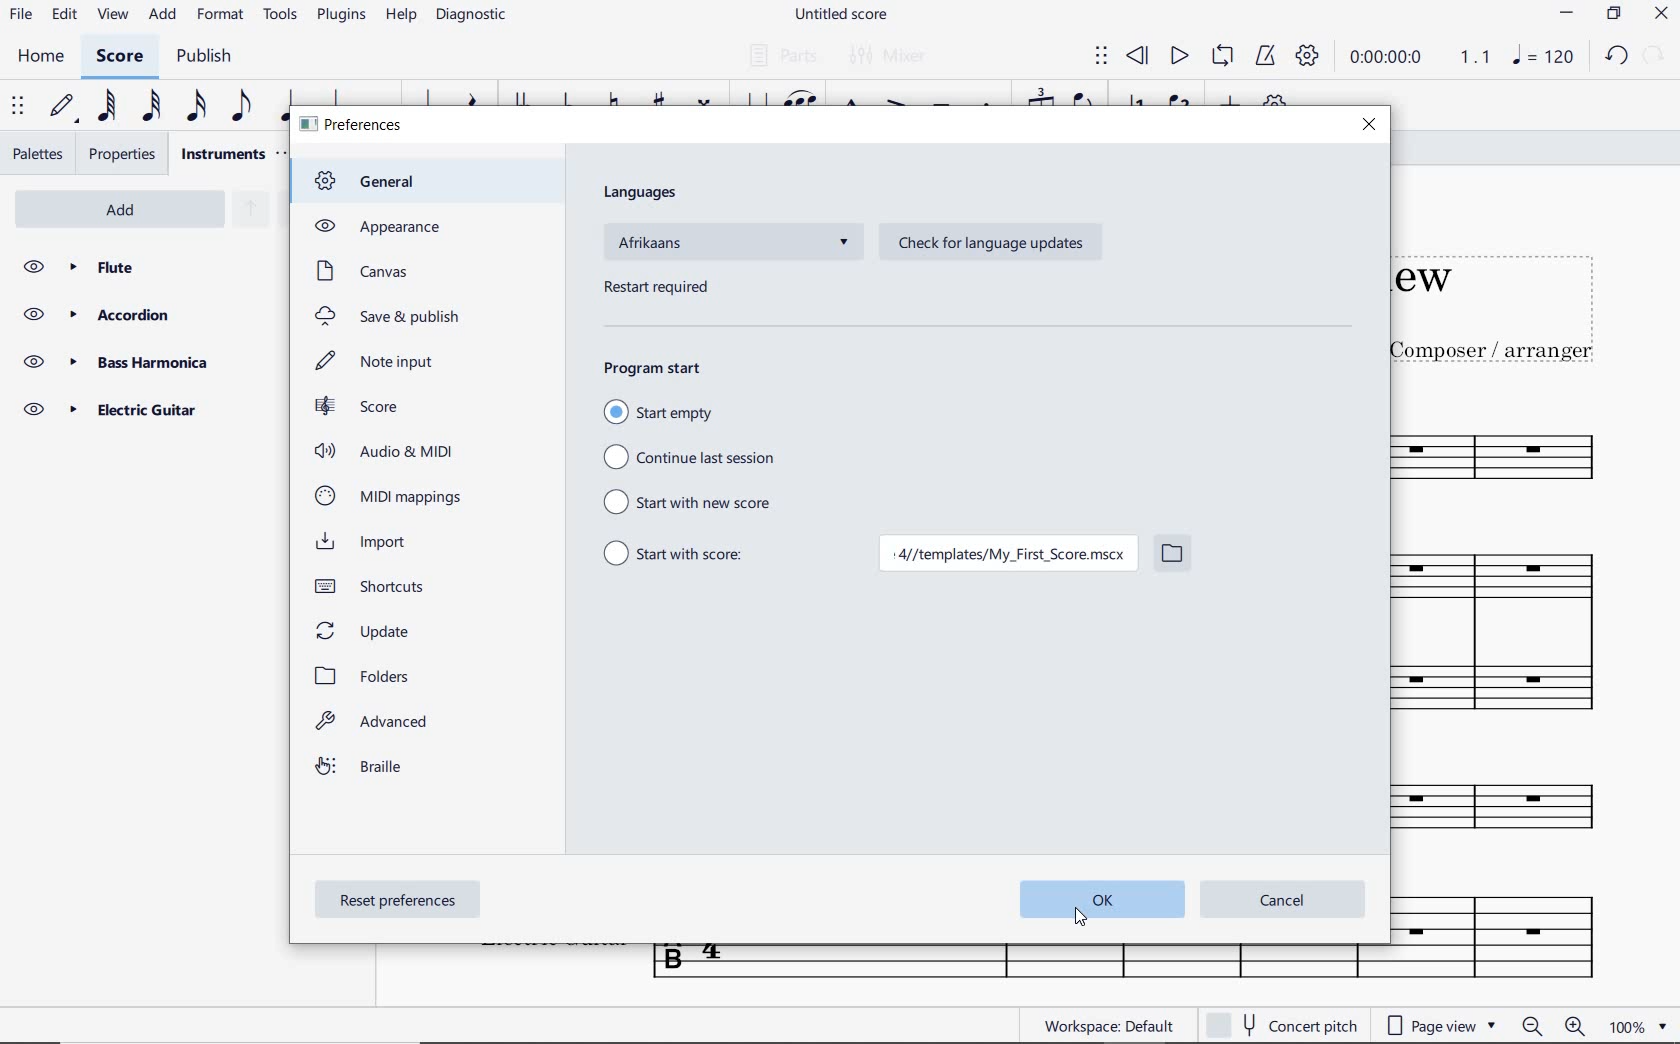 Image resolution: width=1680 pixels, height=1044 pixels. I want to click on playback settings, so click(1309, 60).